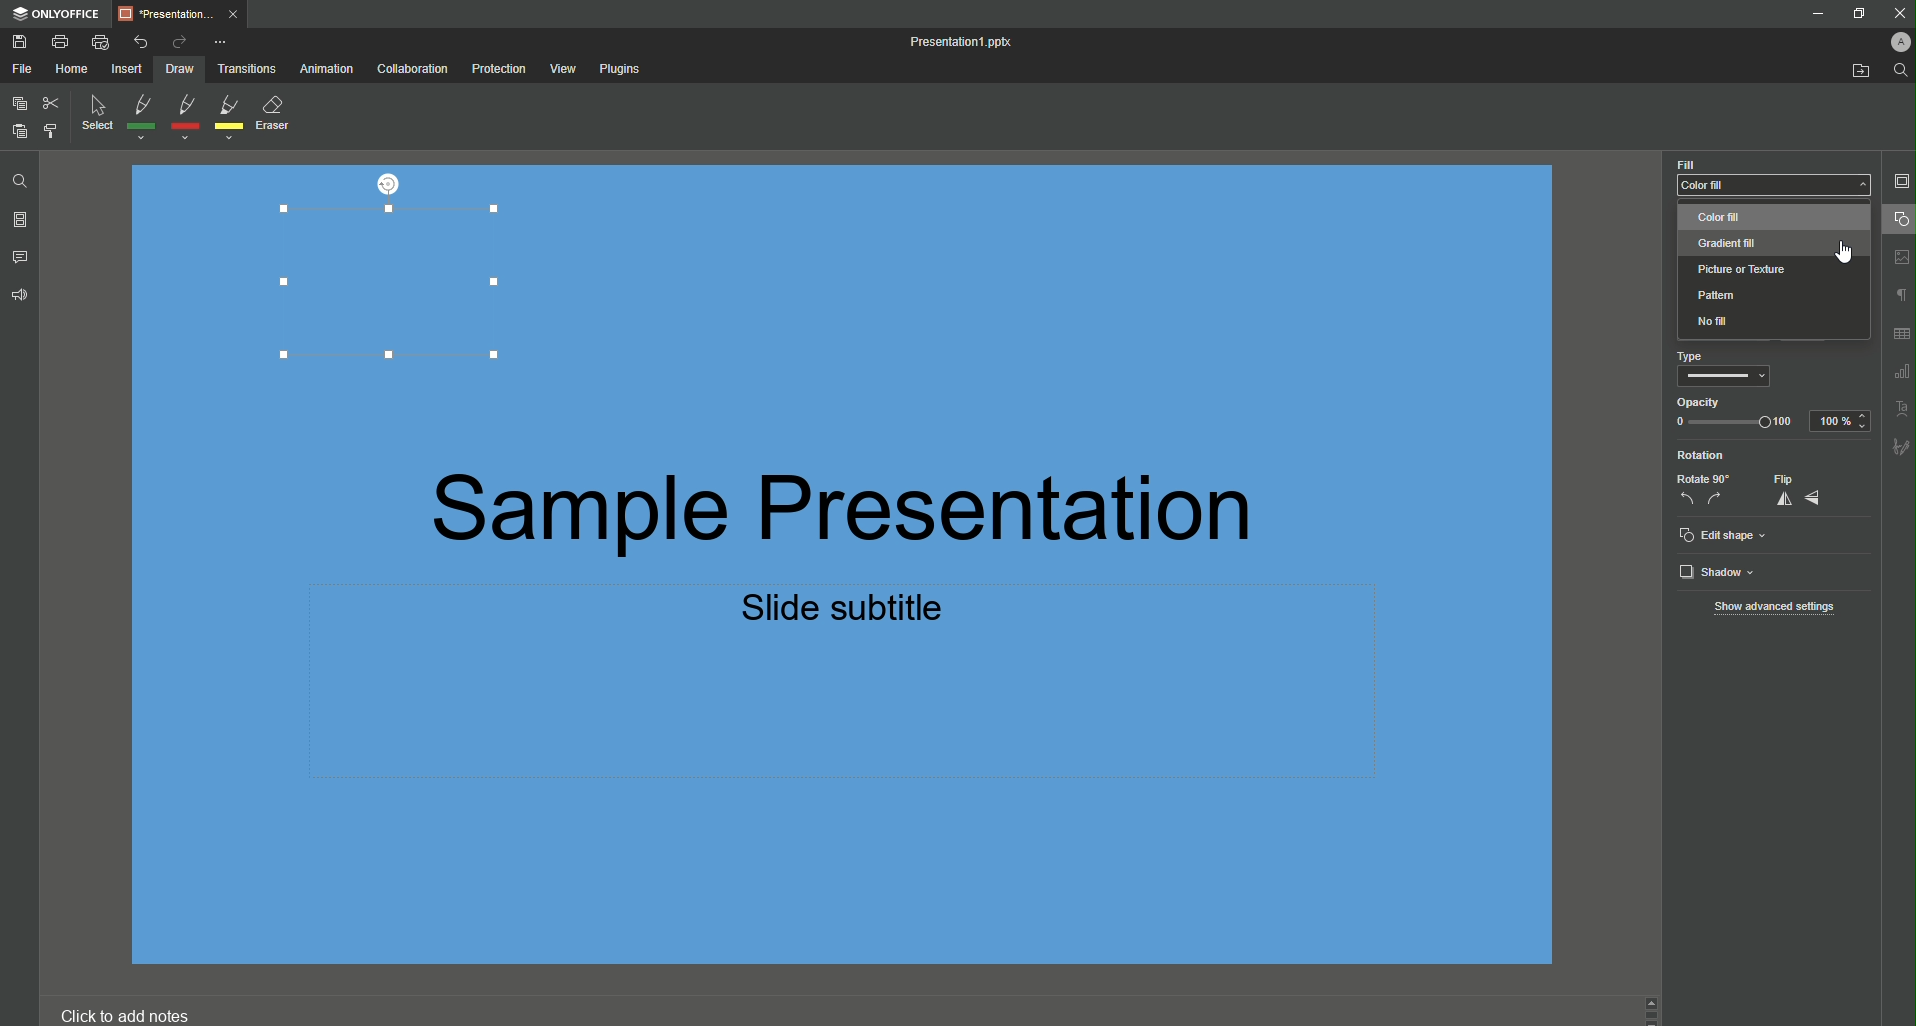 This screenshot has height=1026, width=1916. What do you see at coordinates (1721, 573) in the screenshot?
I see `Shadow` at bounding box center [1721, 573].